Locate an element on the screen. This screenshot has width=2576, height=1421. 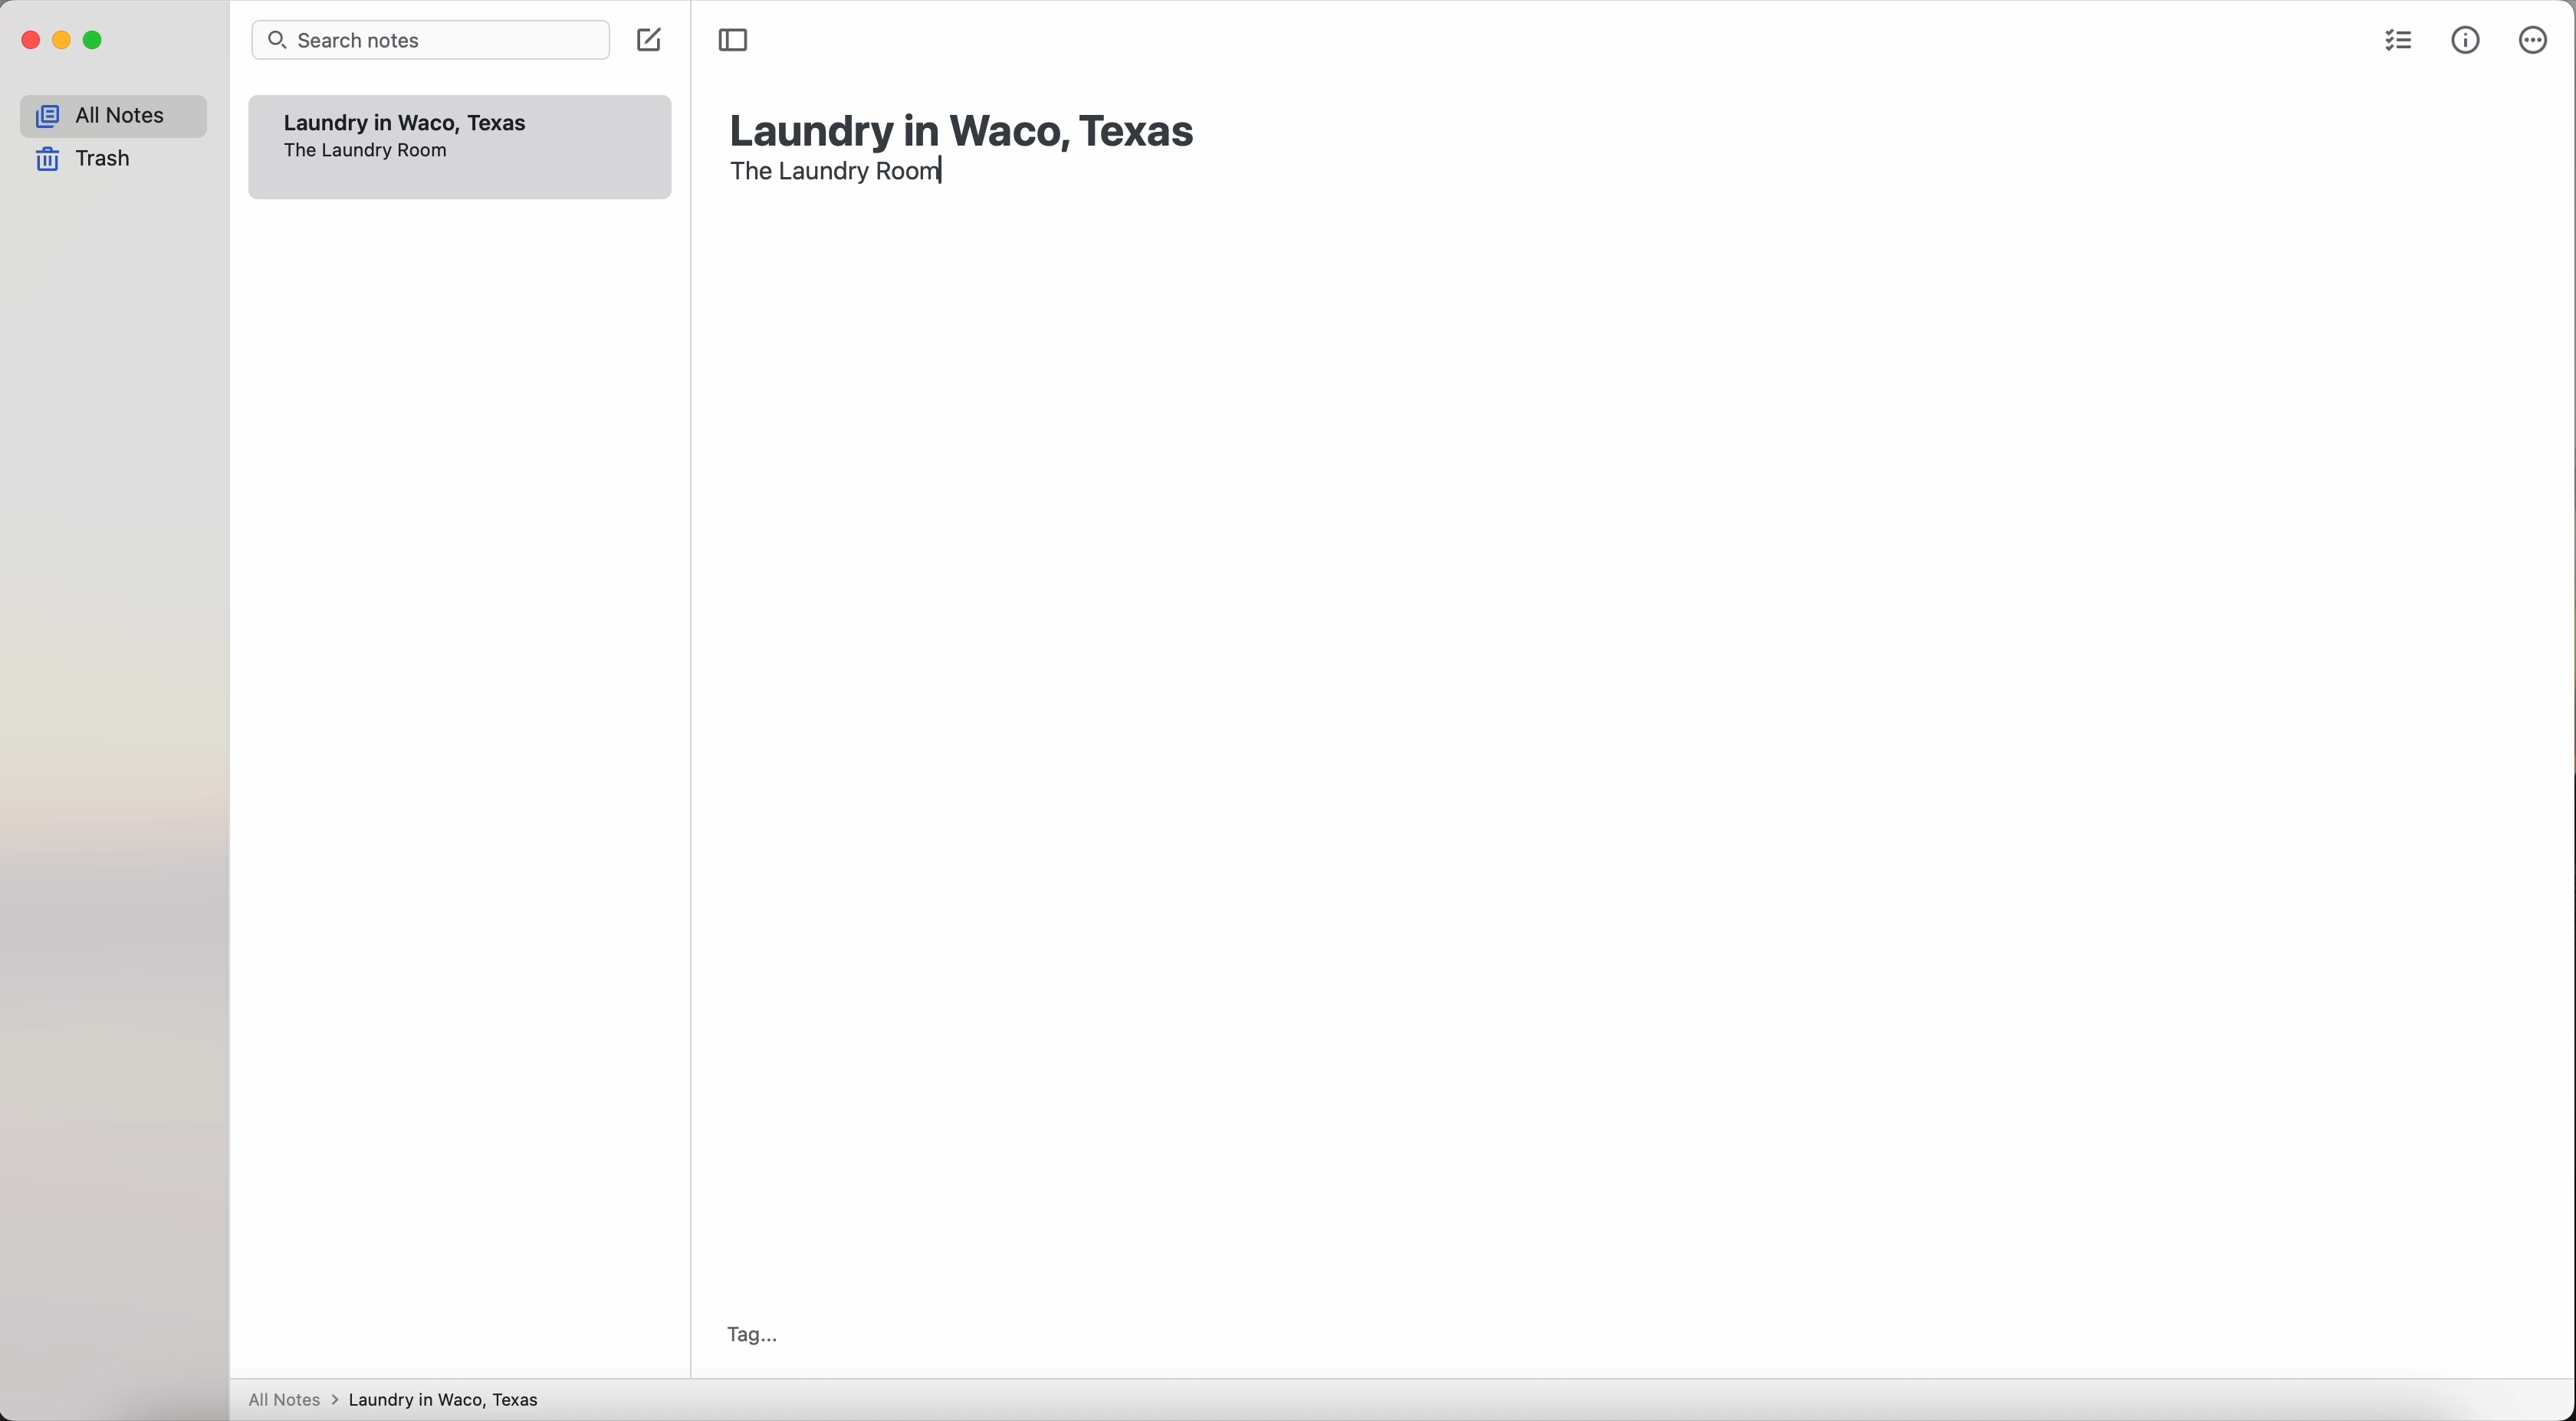
All notes > Laundry in Waco, Texas is located at coordinates (403, 1401).